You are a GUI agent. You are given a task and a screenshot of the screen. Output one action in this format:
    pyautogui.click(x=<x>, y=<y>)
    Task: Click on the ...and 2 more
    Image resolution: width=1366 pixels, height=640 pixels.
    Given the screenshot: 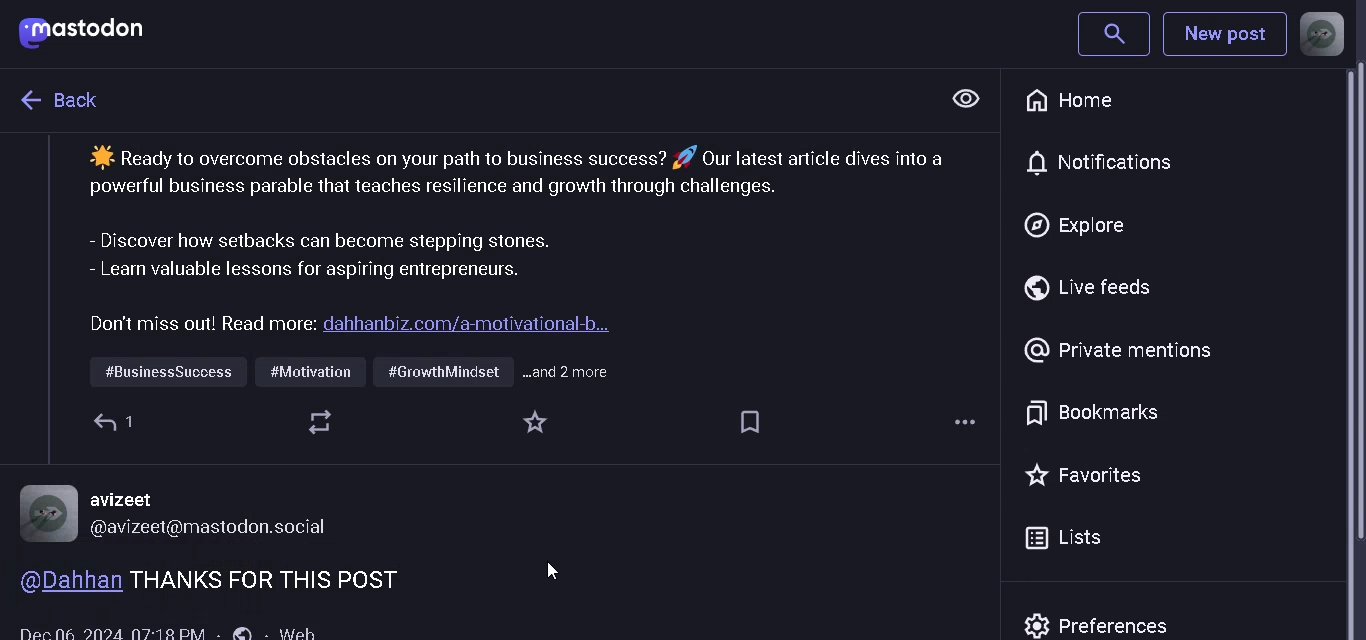 What is the action you would take?
    pyautogui.click(x=306, y=373)
    